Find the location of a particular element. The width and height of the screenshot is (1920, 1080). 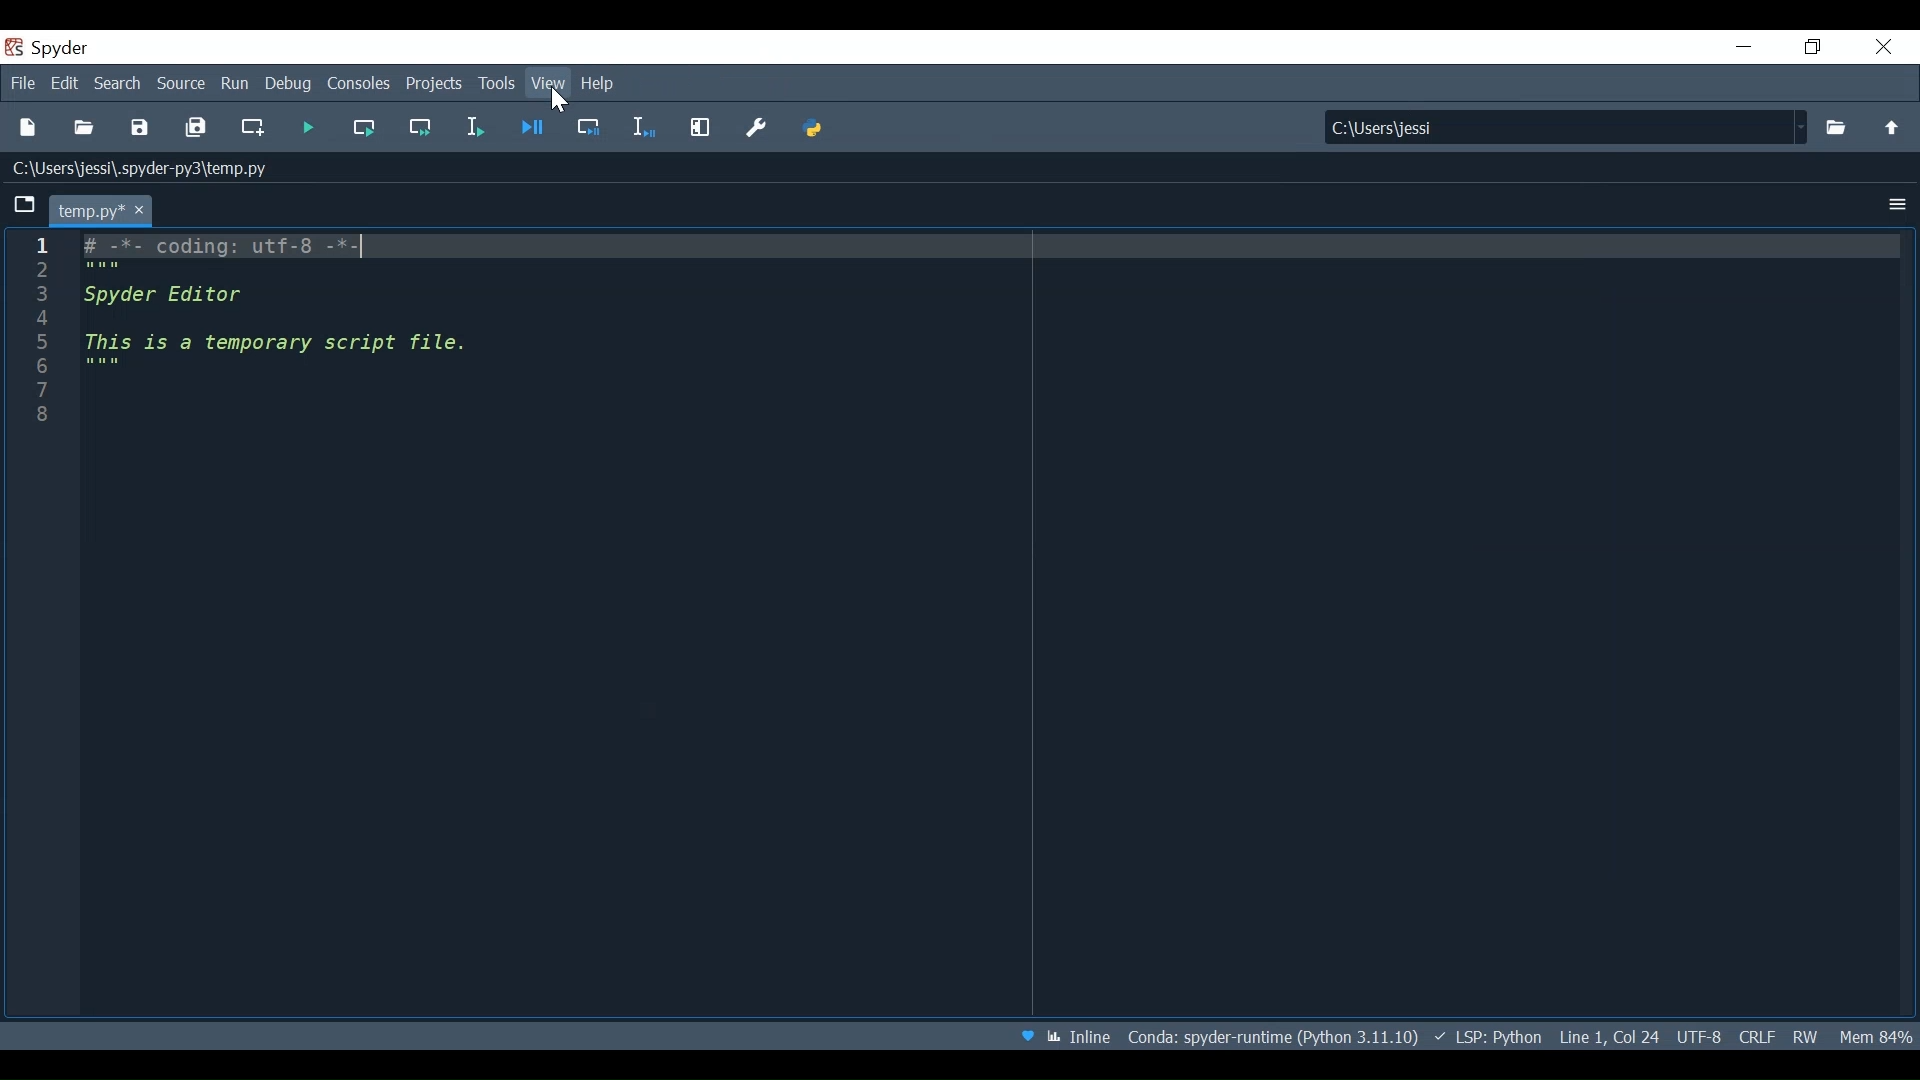

Toggle between inline and interactive Matplotlib plotting is located at coordinates (1077, 1036).